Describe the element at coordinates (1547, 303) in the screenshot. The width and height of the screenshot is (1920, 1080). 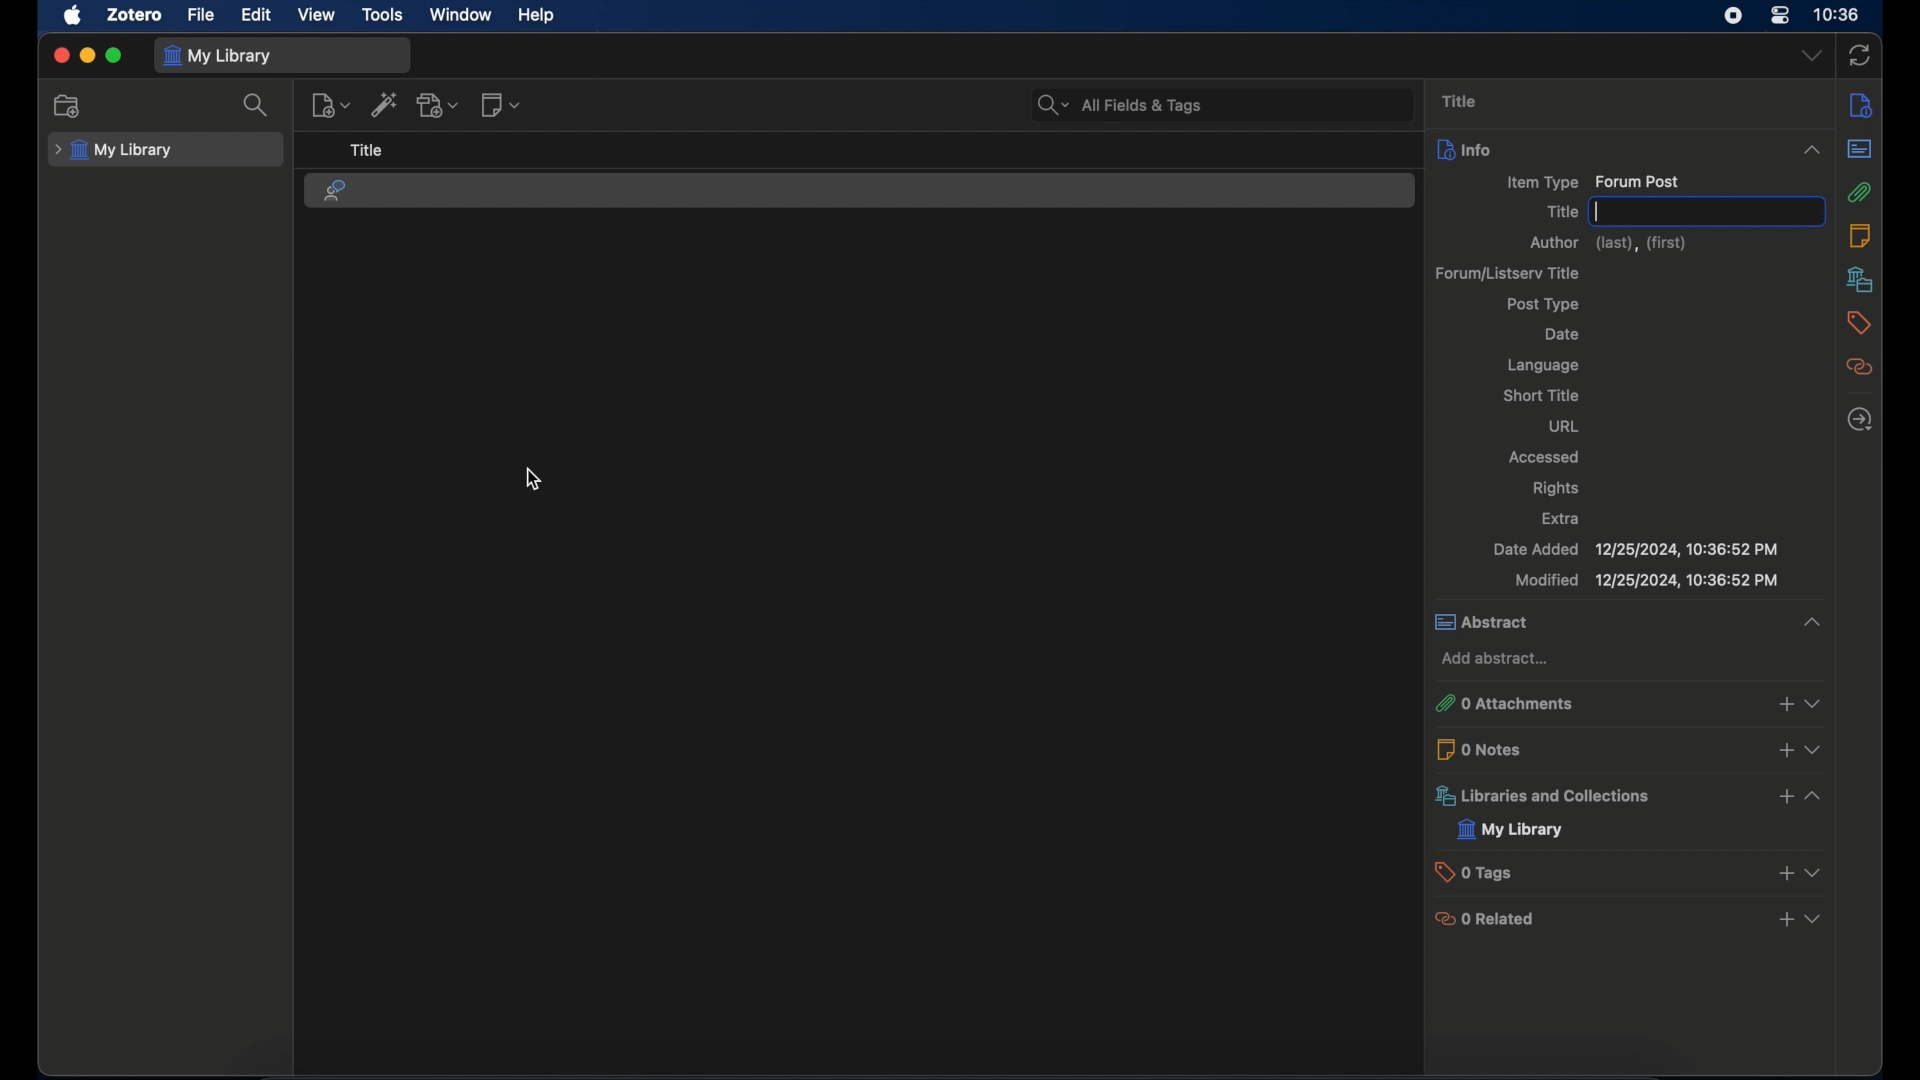
I see `ost type` at that location.